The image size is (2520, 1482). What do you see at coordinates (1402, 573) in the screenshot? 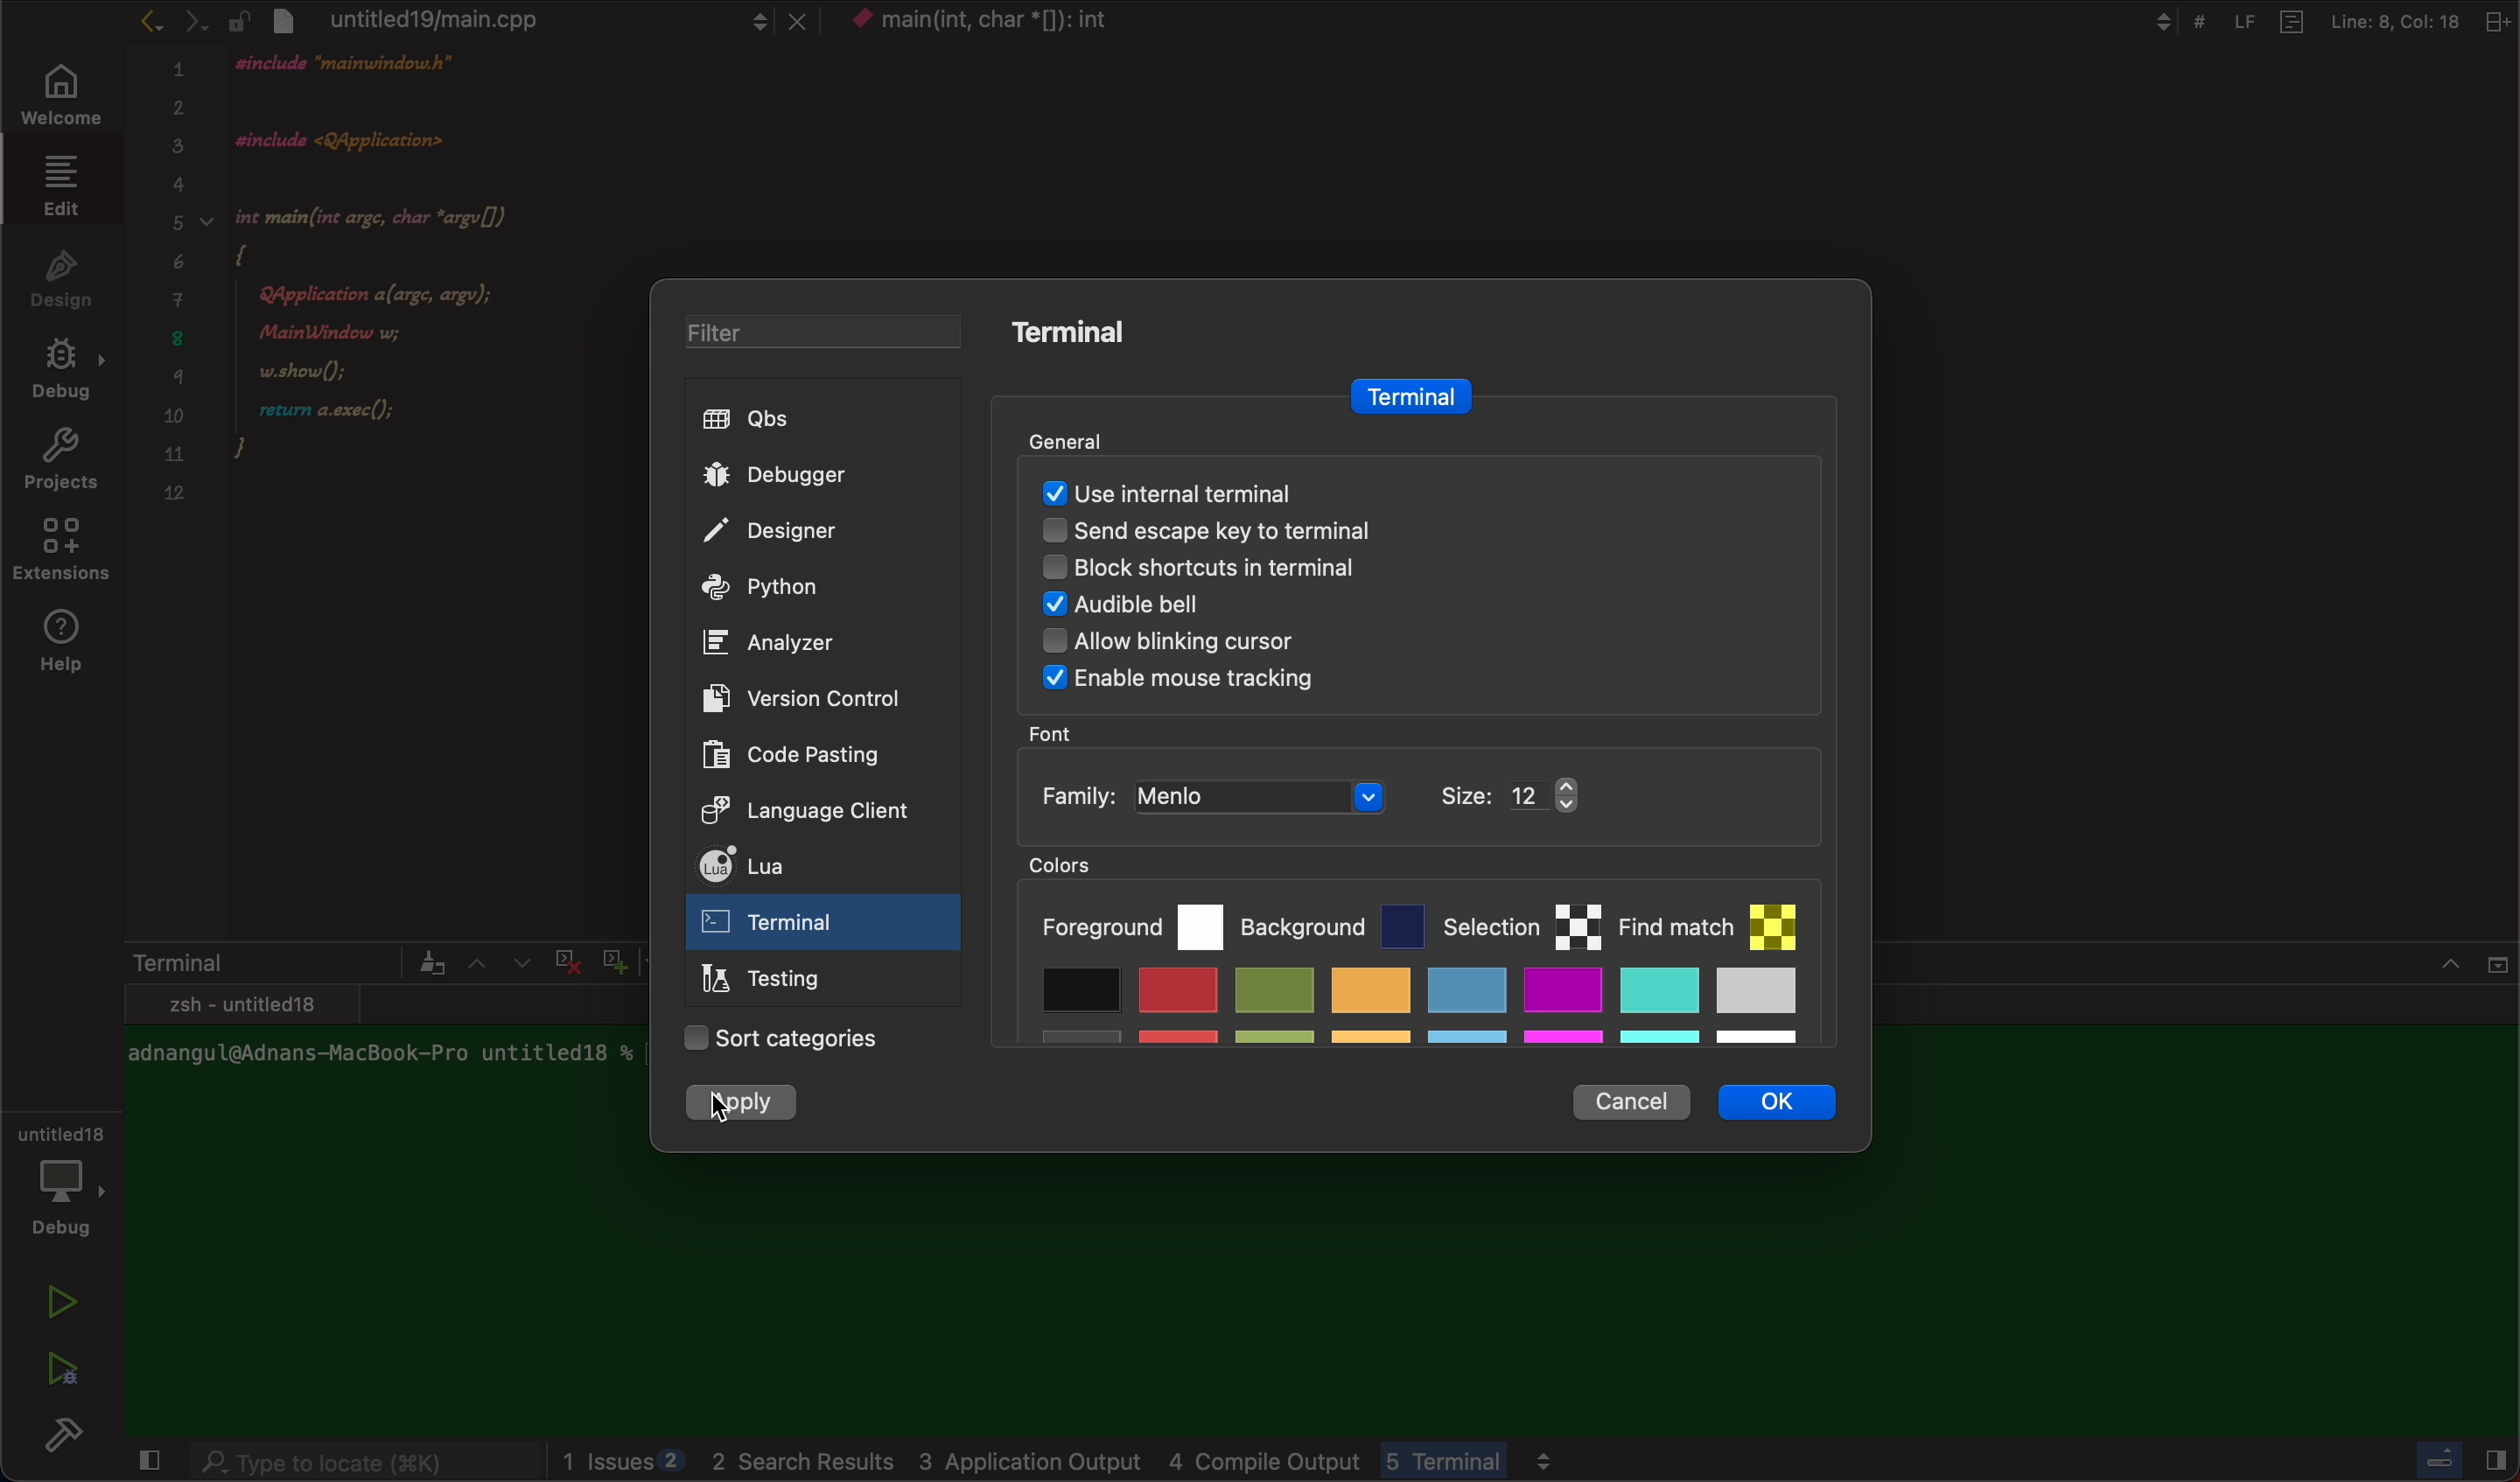
I see `blockshortcuts` at bounding box center [1402, 573].